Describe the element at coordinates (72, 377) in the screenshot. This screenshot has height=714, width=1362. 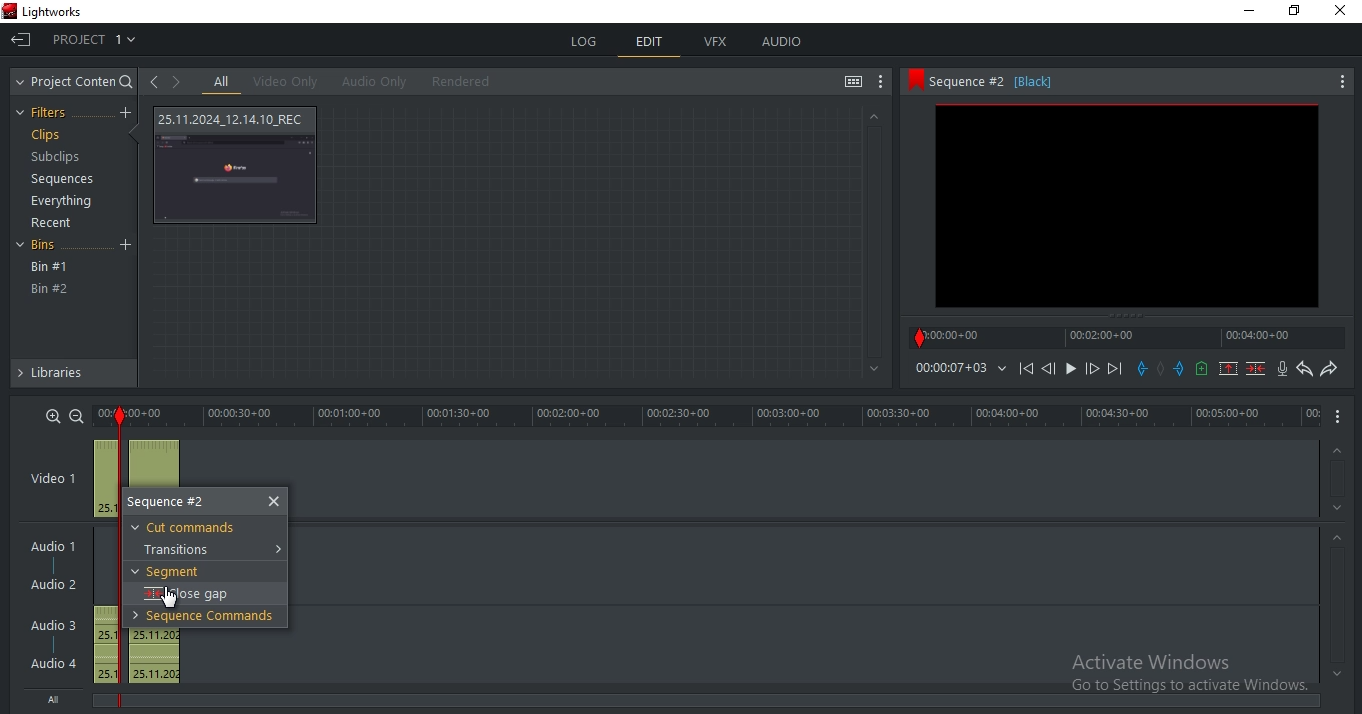
I see `libraries` at that location.